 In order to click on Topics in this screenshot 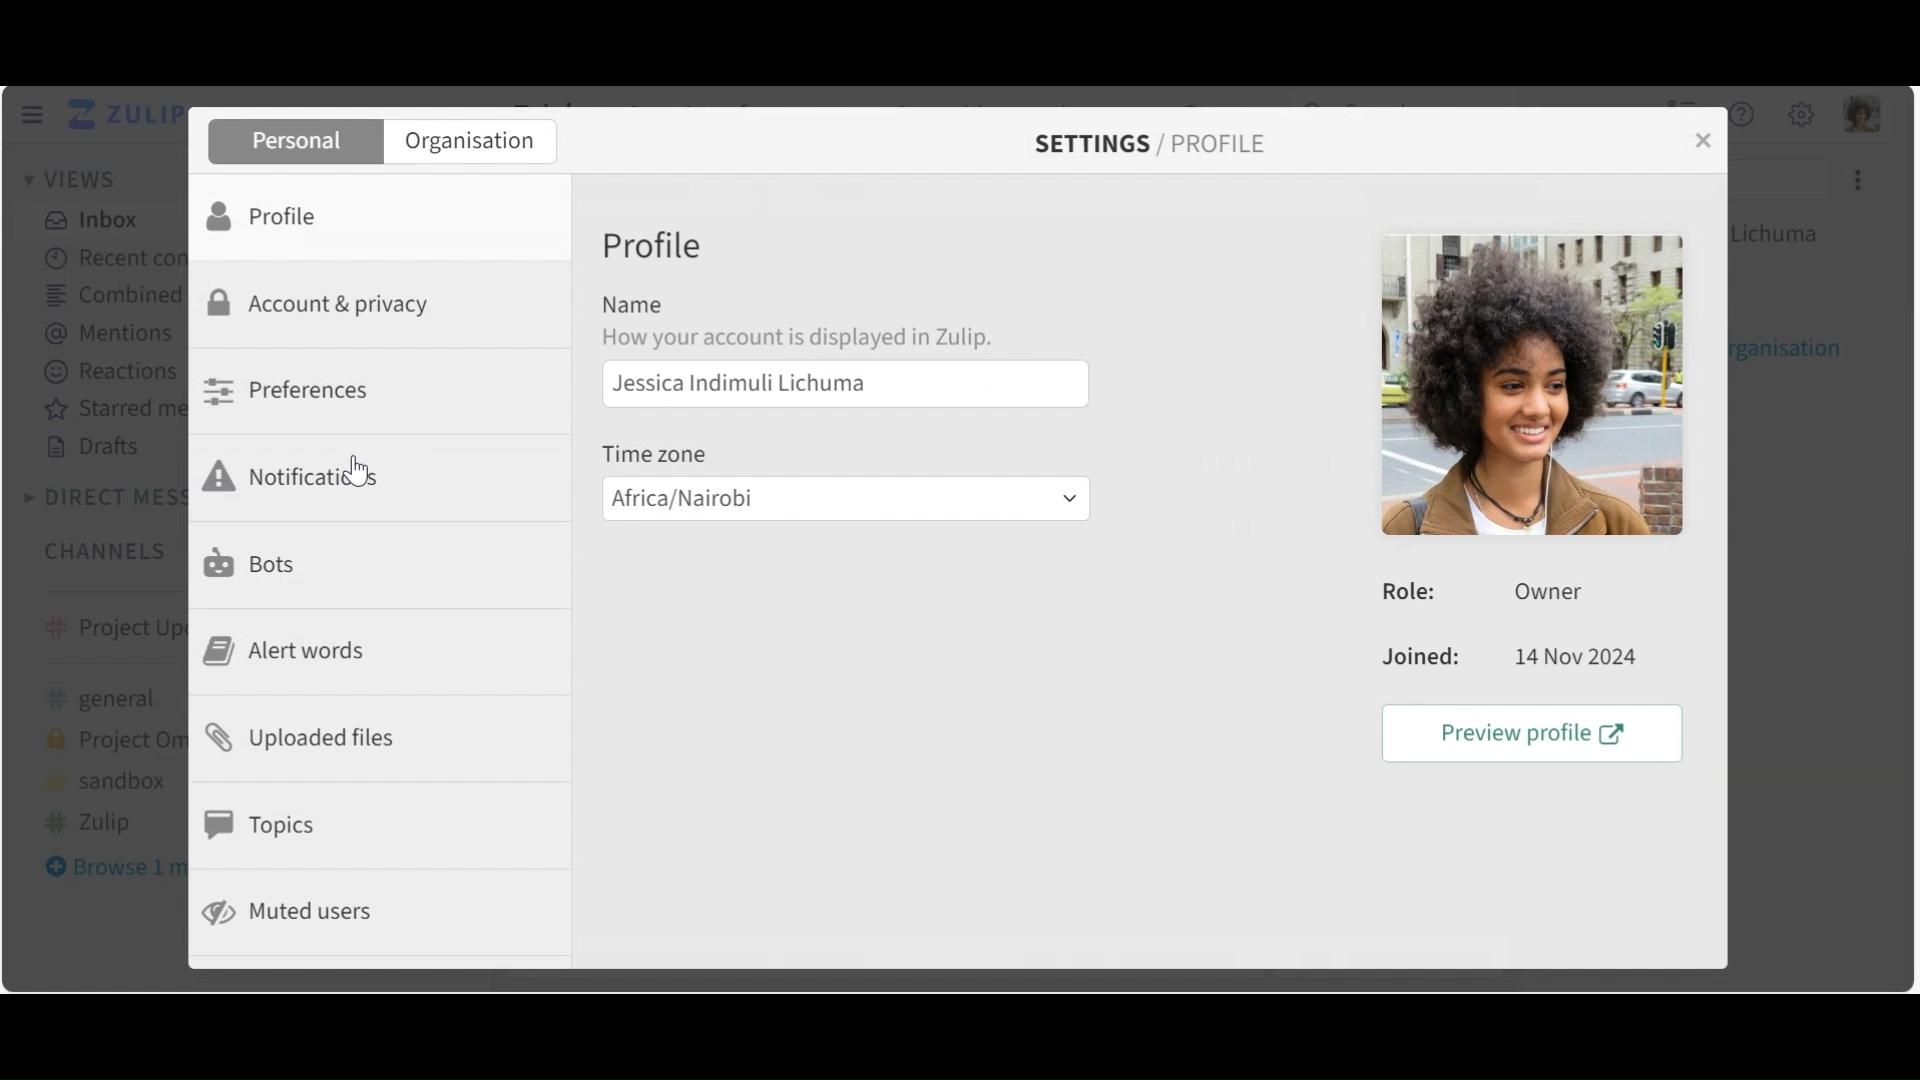, I will do `click(266, 825)`.